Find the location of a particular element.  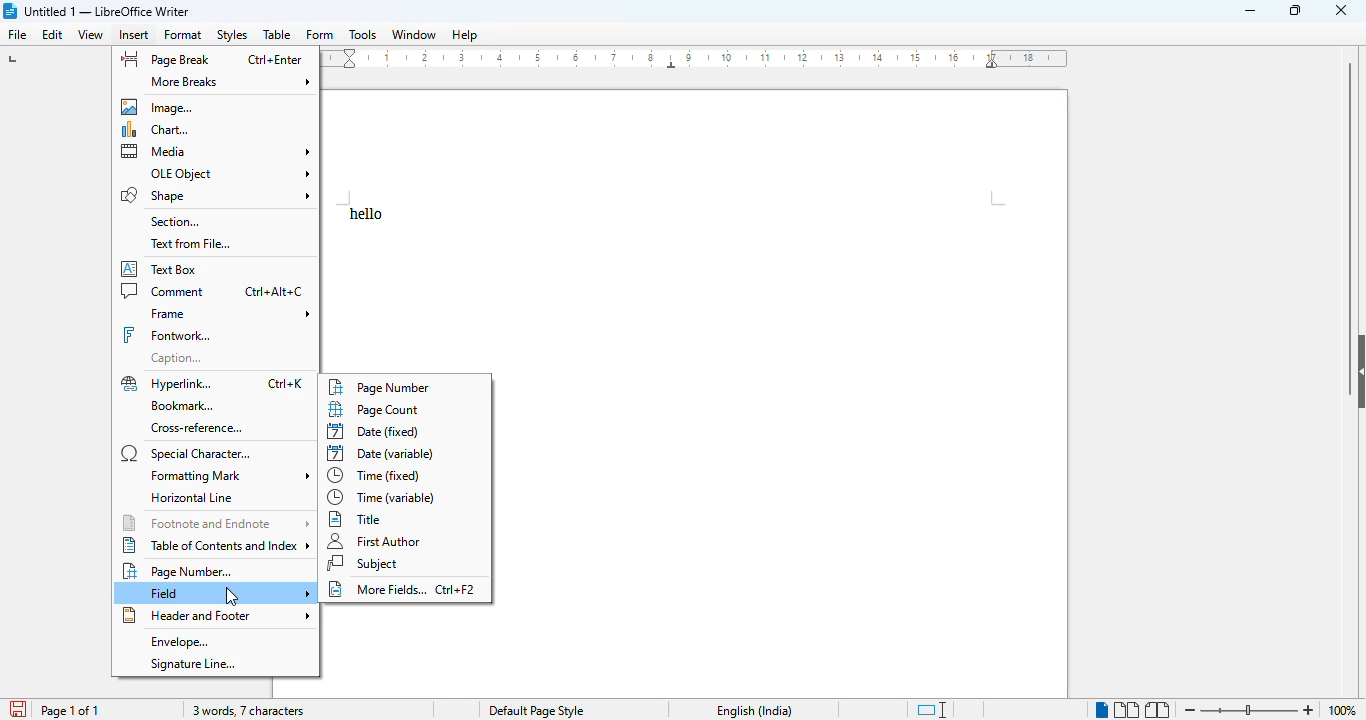

minimize is located at coordinates (1249, 11).